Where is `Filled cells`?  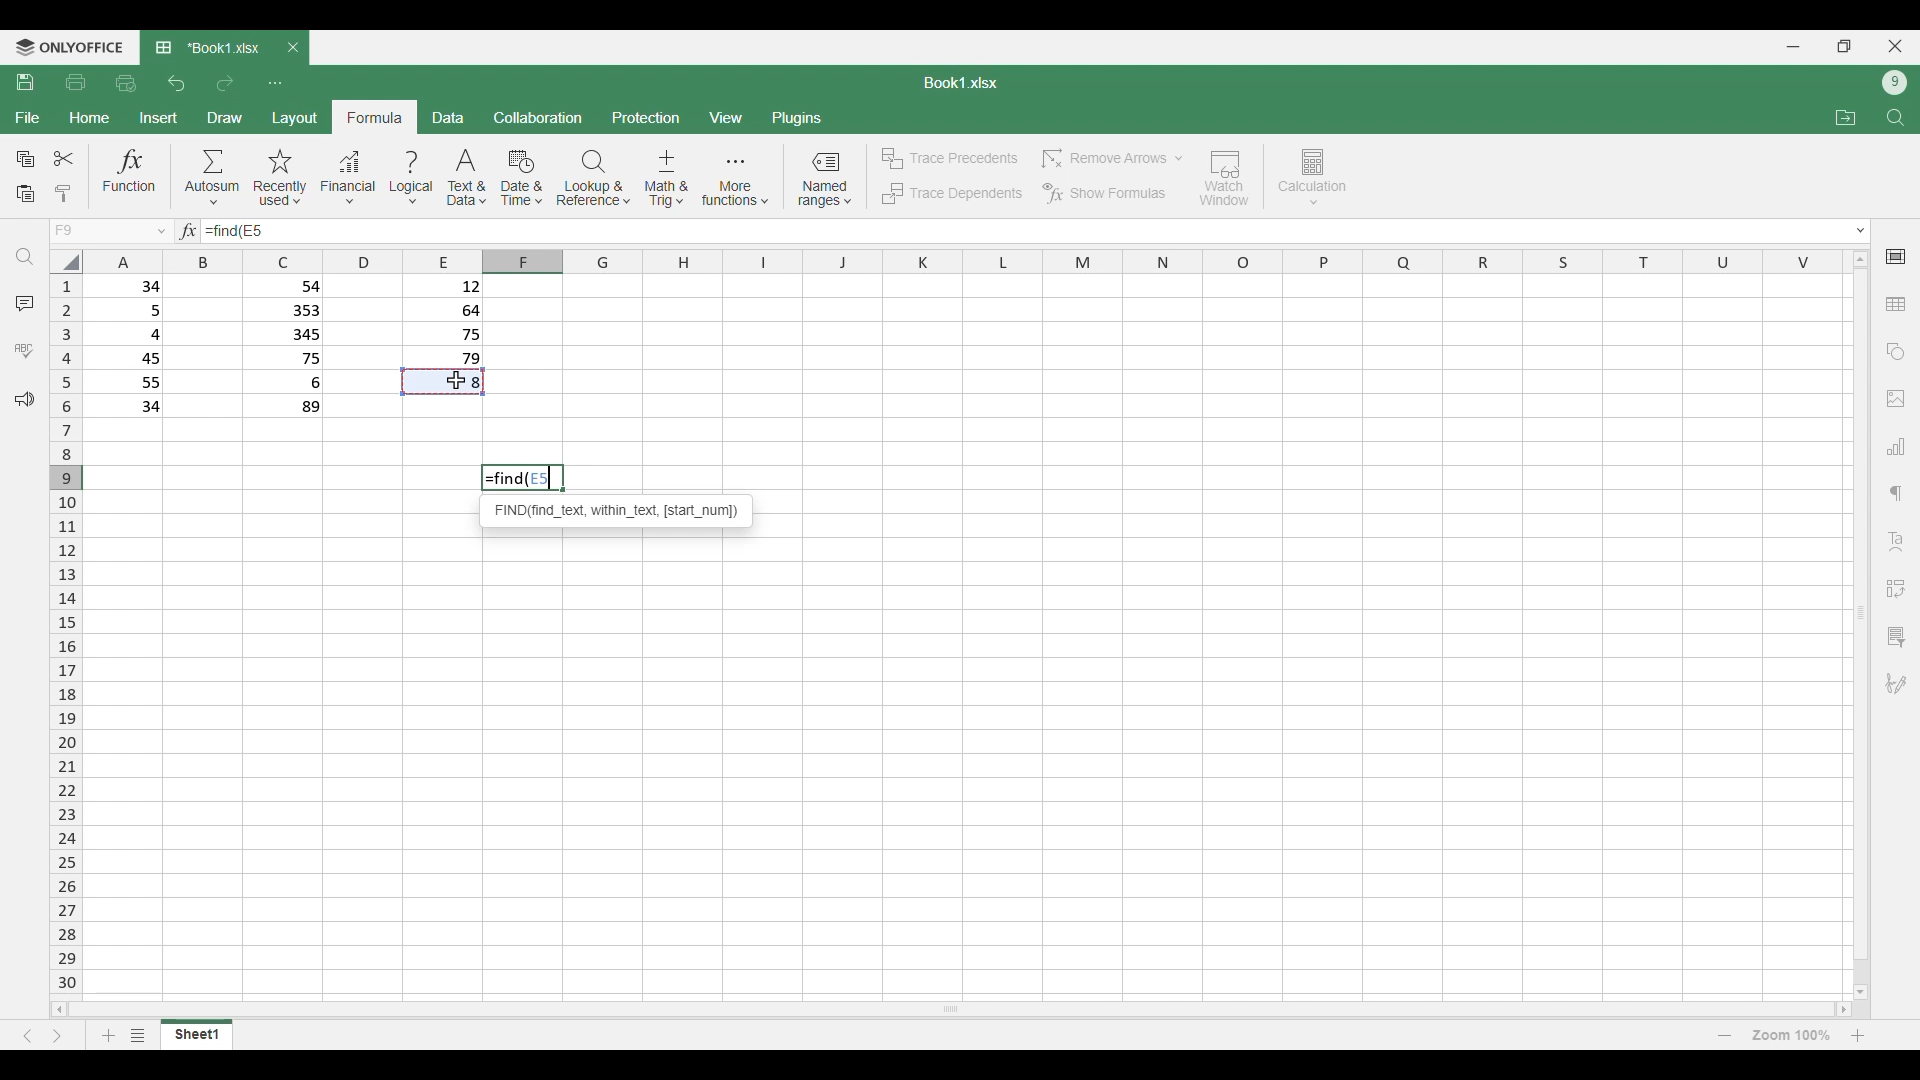 Filled cells is located at coordinates (444, 321).